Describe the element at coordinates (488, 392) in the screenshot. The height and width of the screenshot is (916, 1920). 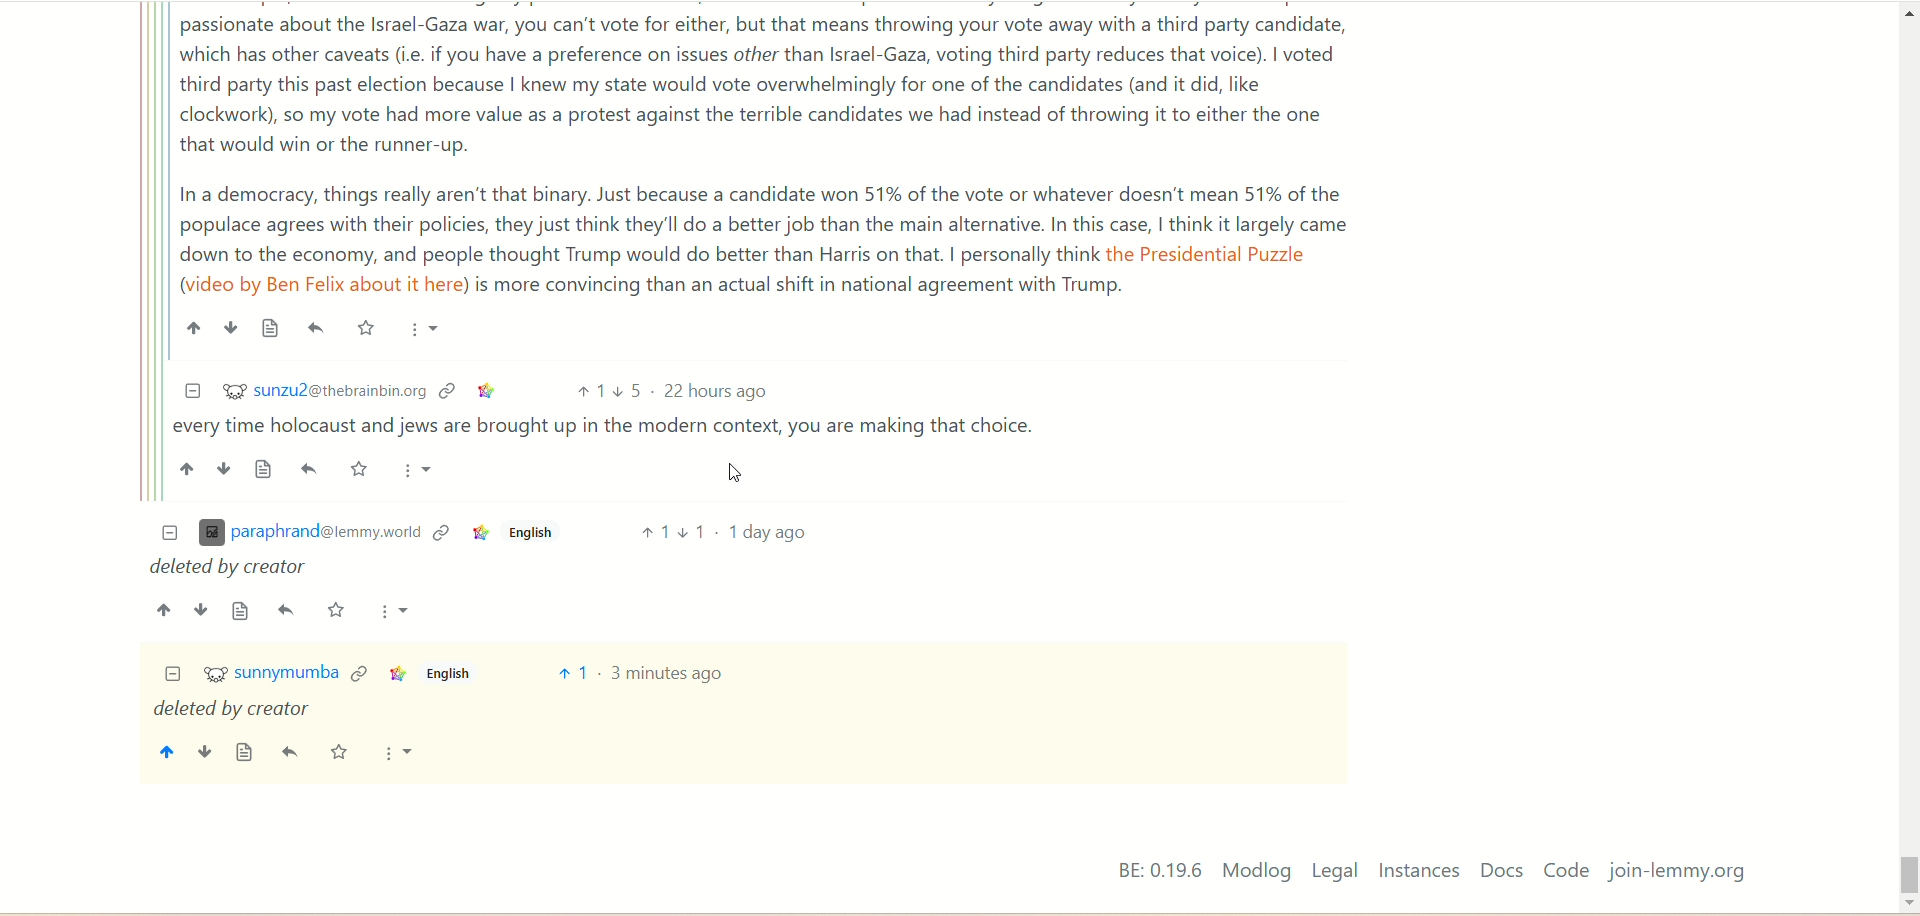
I see `Link` at that location.